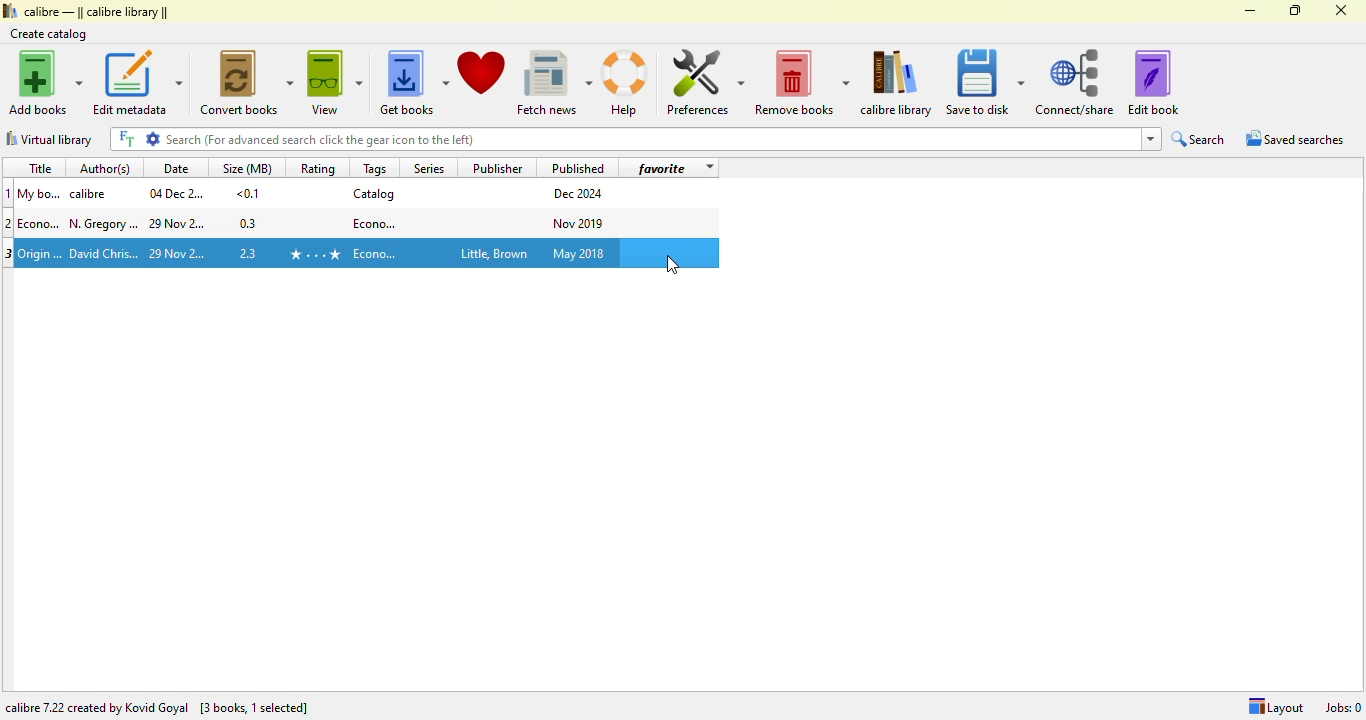 This screenshot has width=1366, height=720. Describe the element at coordinates (248, 82) in the screenshot. I see `convert books` at that location.